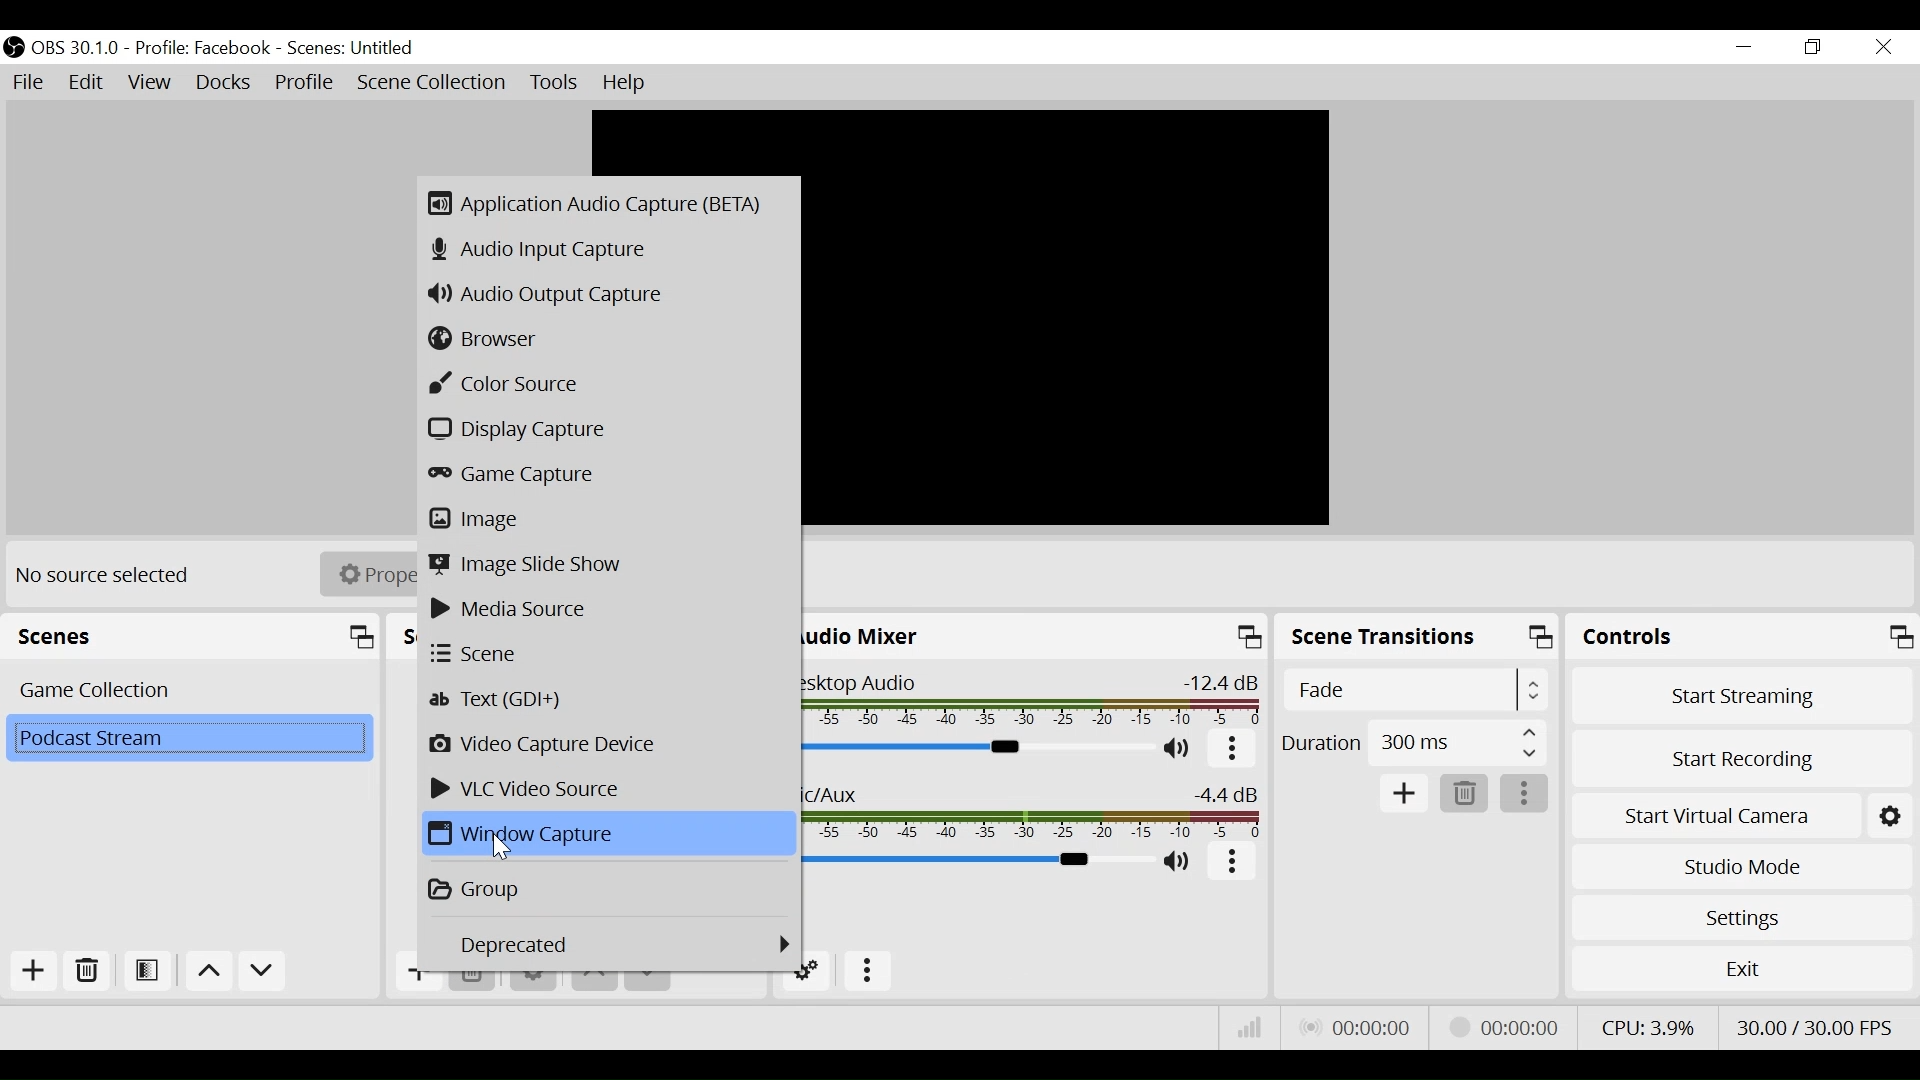 This screenshot has width=1920, height=1080. I want to click on Controls Panel, so click(1742, 637).